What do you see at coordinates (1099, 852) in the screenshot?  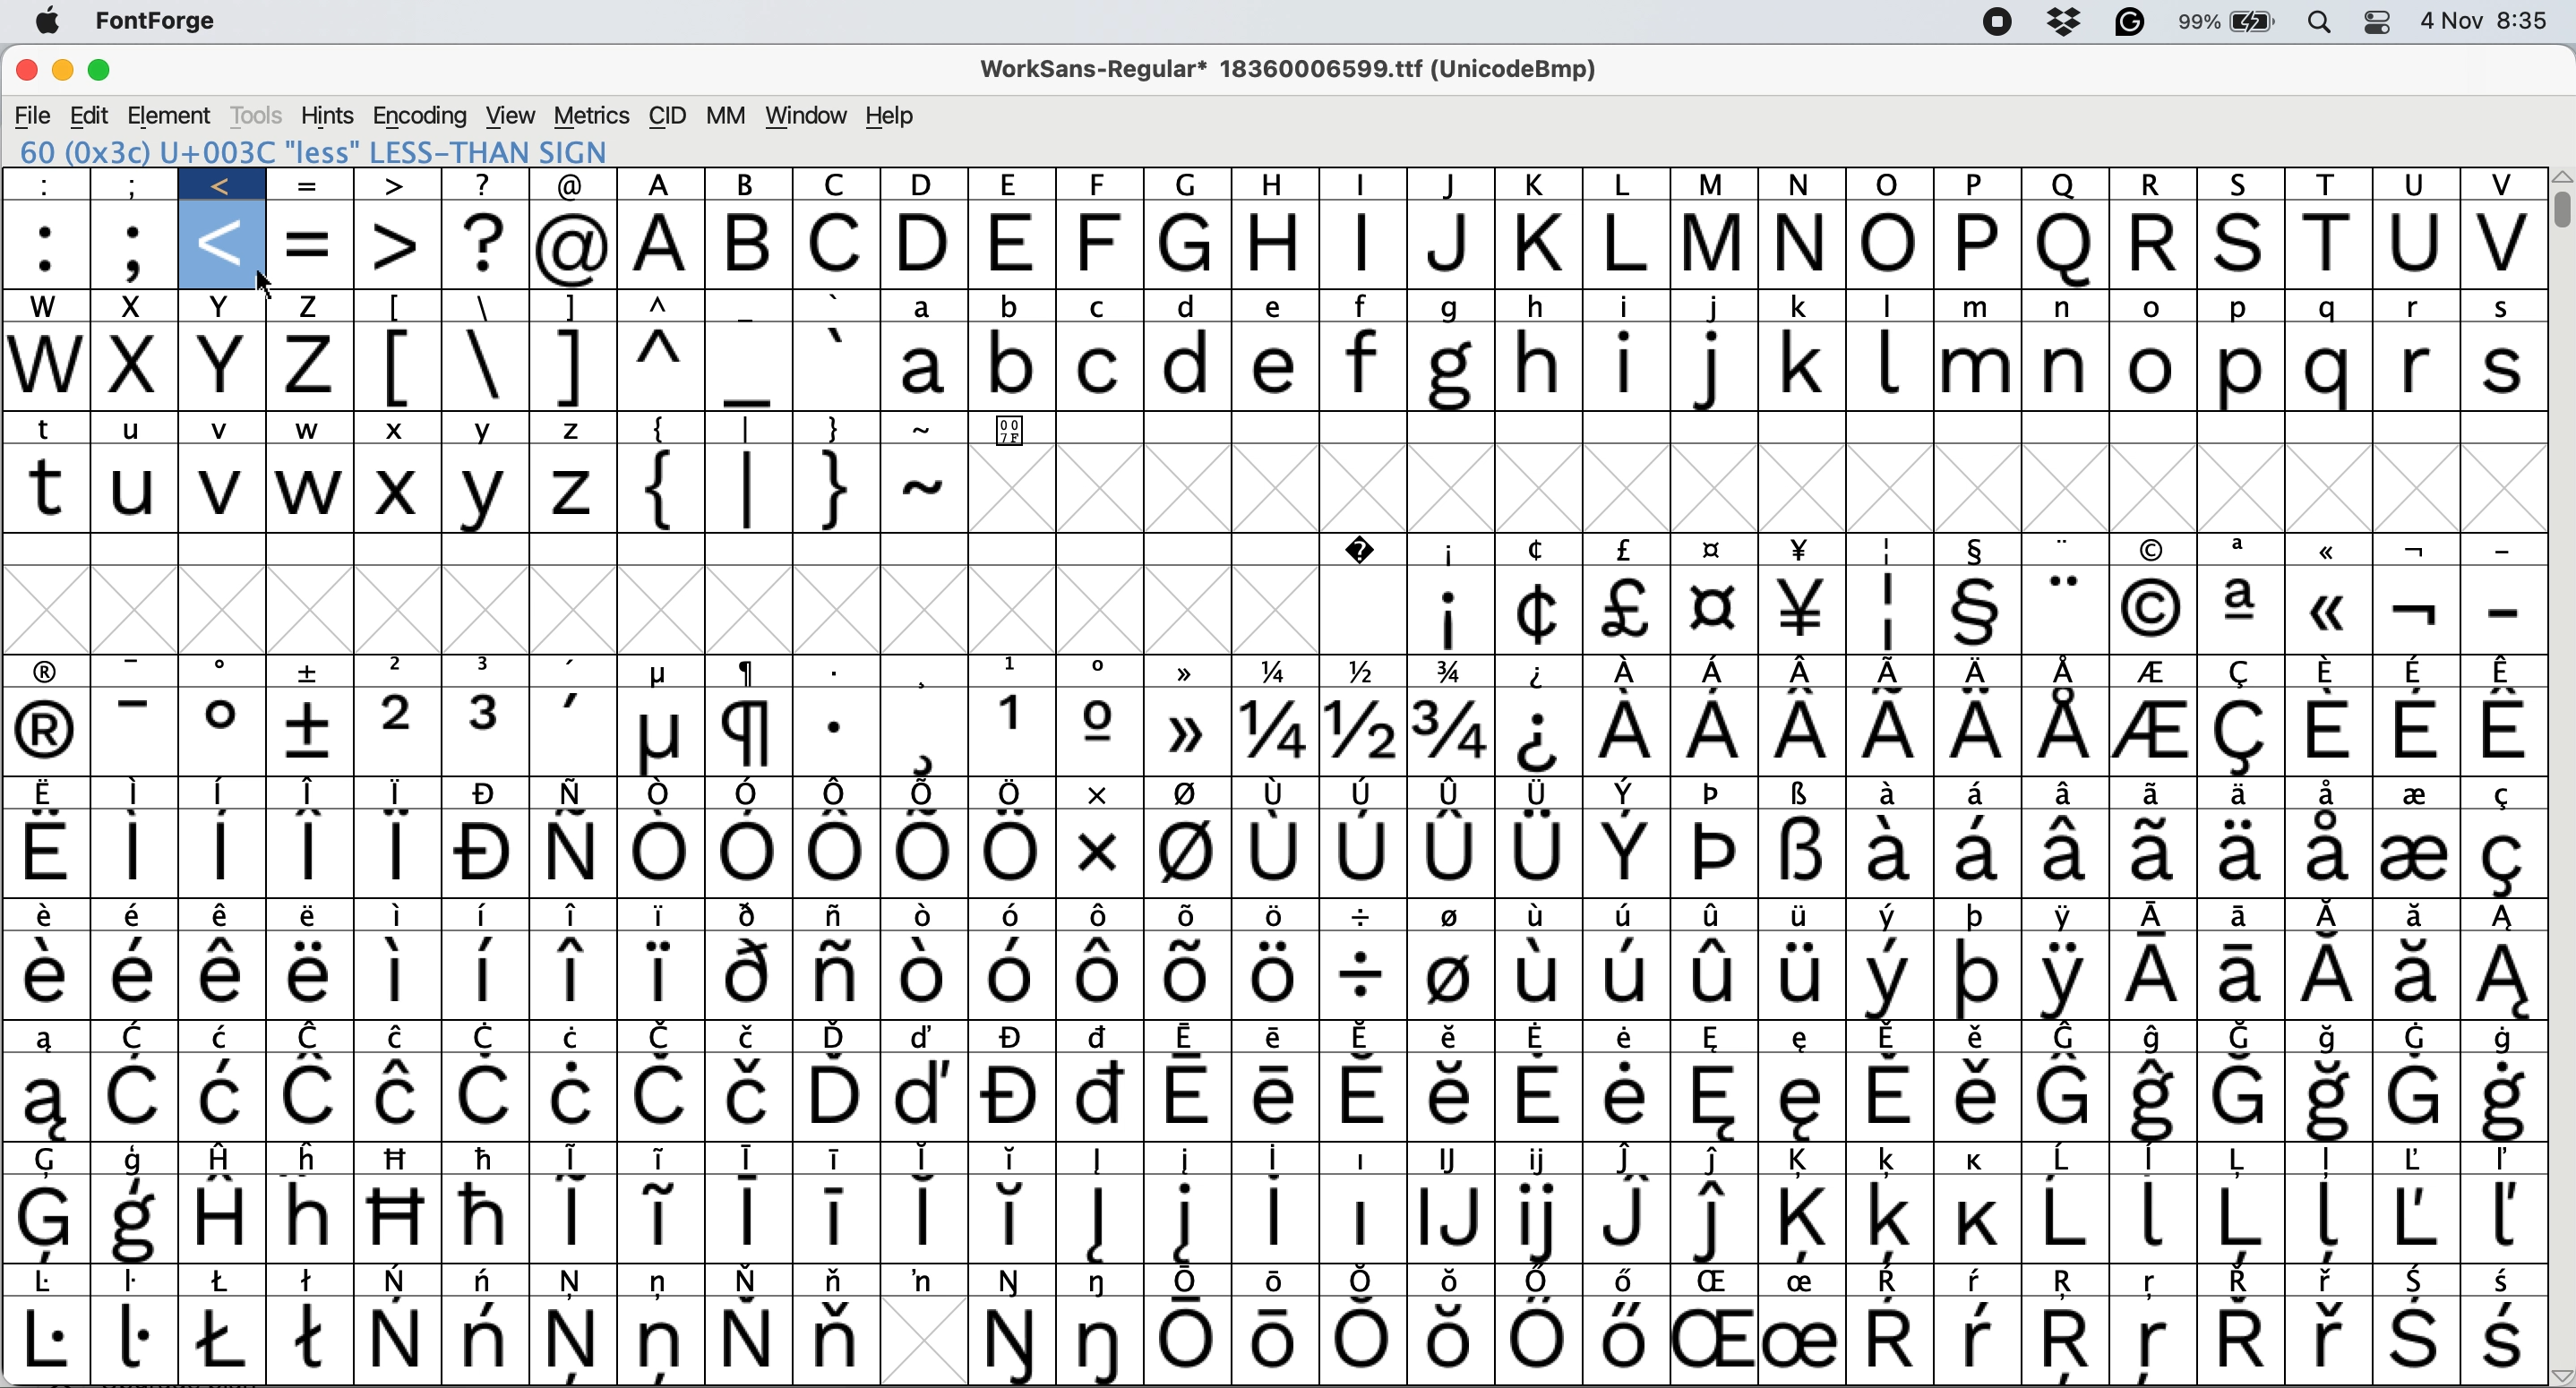 I see `Symbol` at bounding box center [1099, 852].